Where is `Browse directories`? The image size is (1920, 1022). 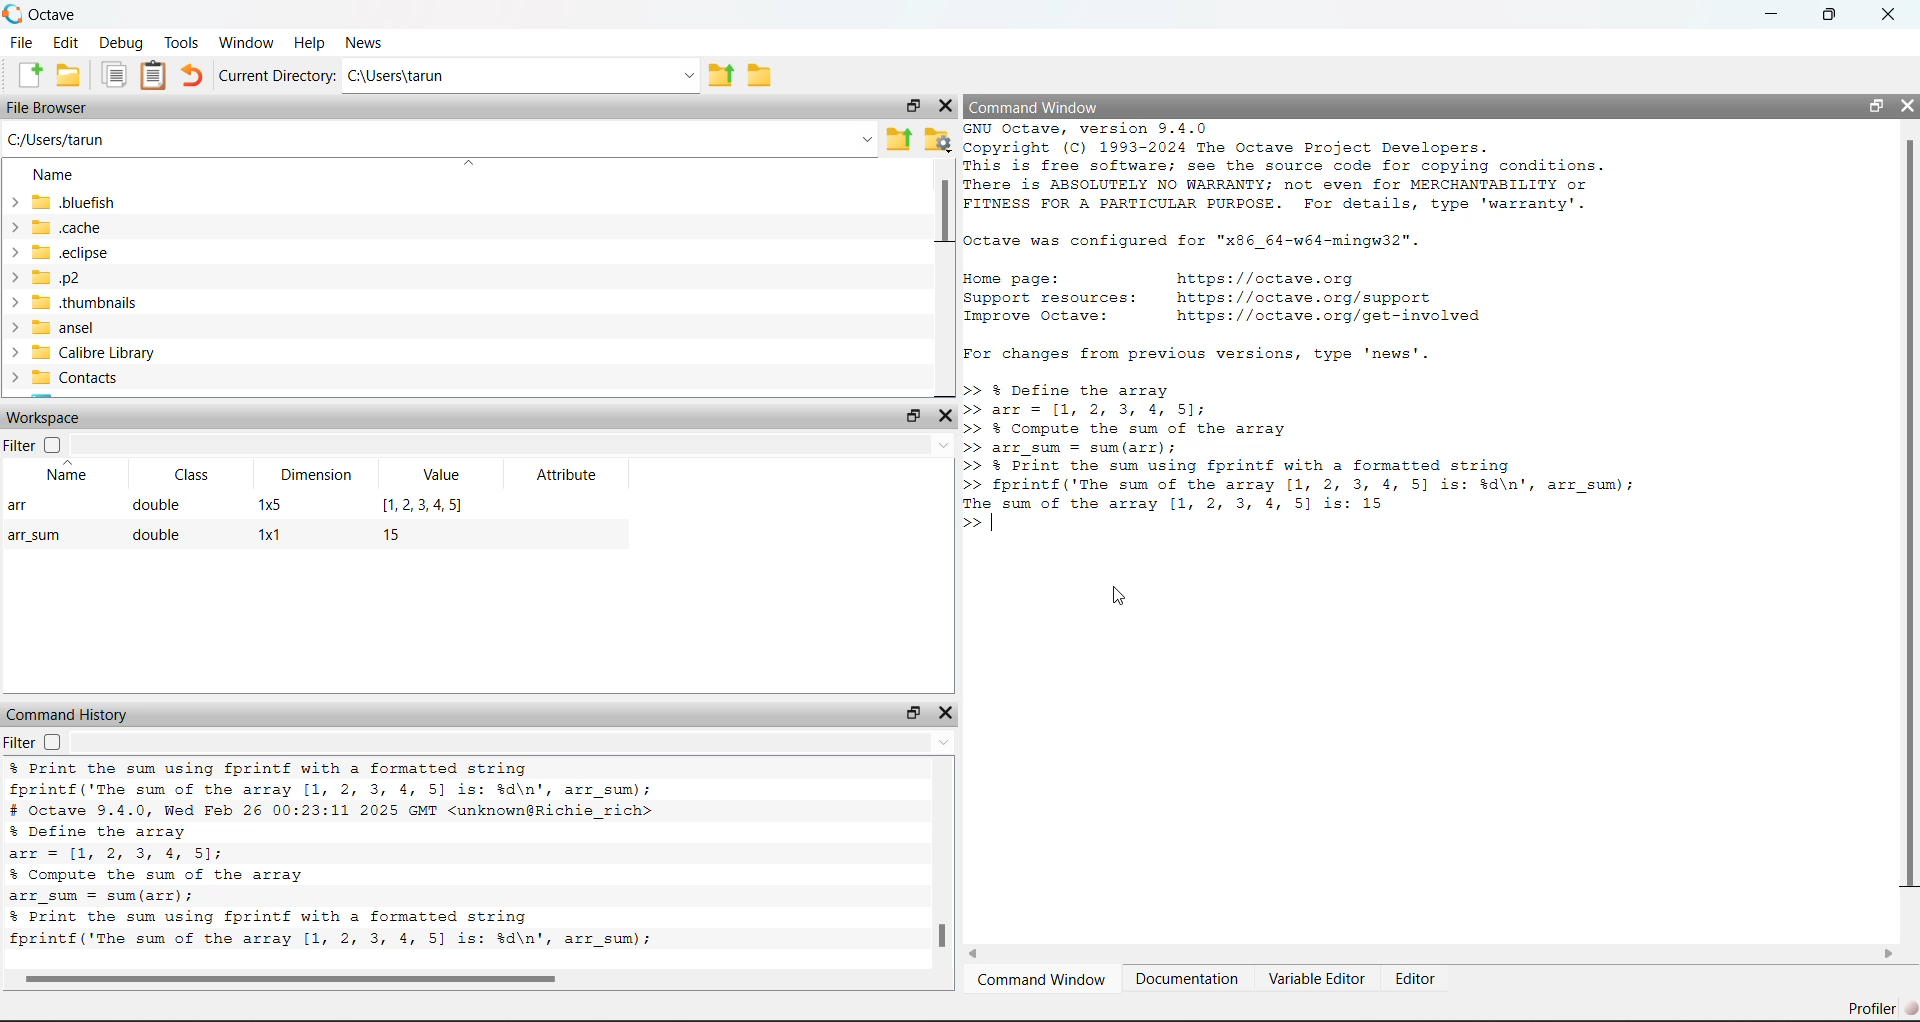
Browse directories is located at coordinates (759, 72).